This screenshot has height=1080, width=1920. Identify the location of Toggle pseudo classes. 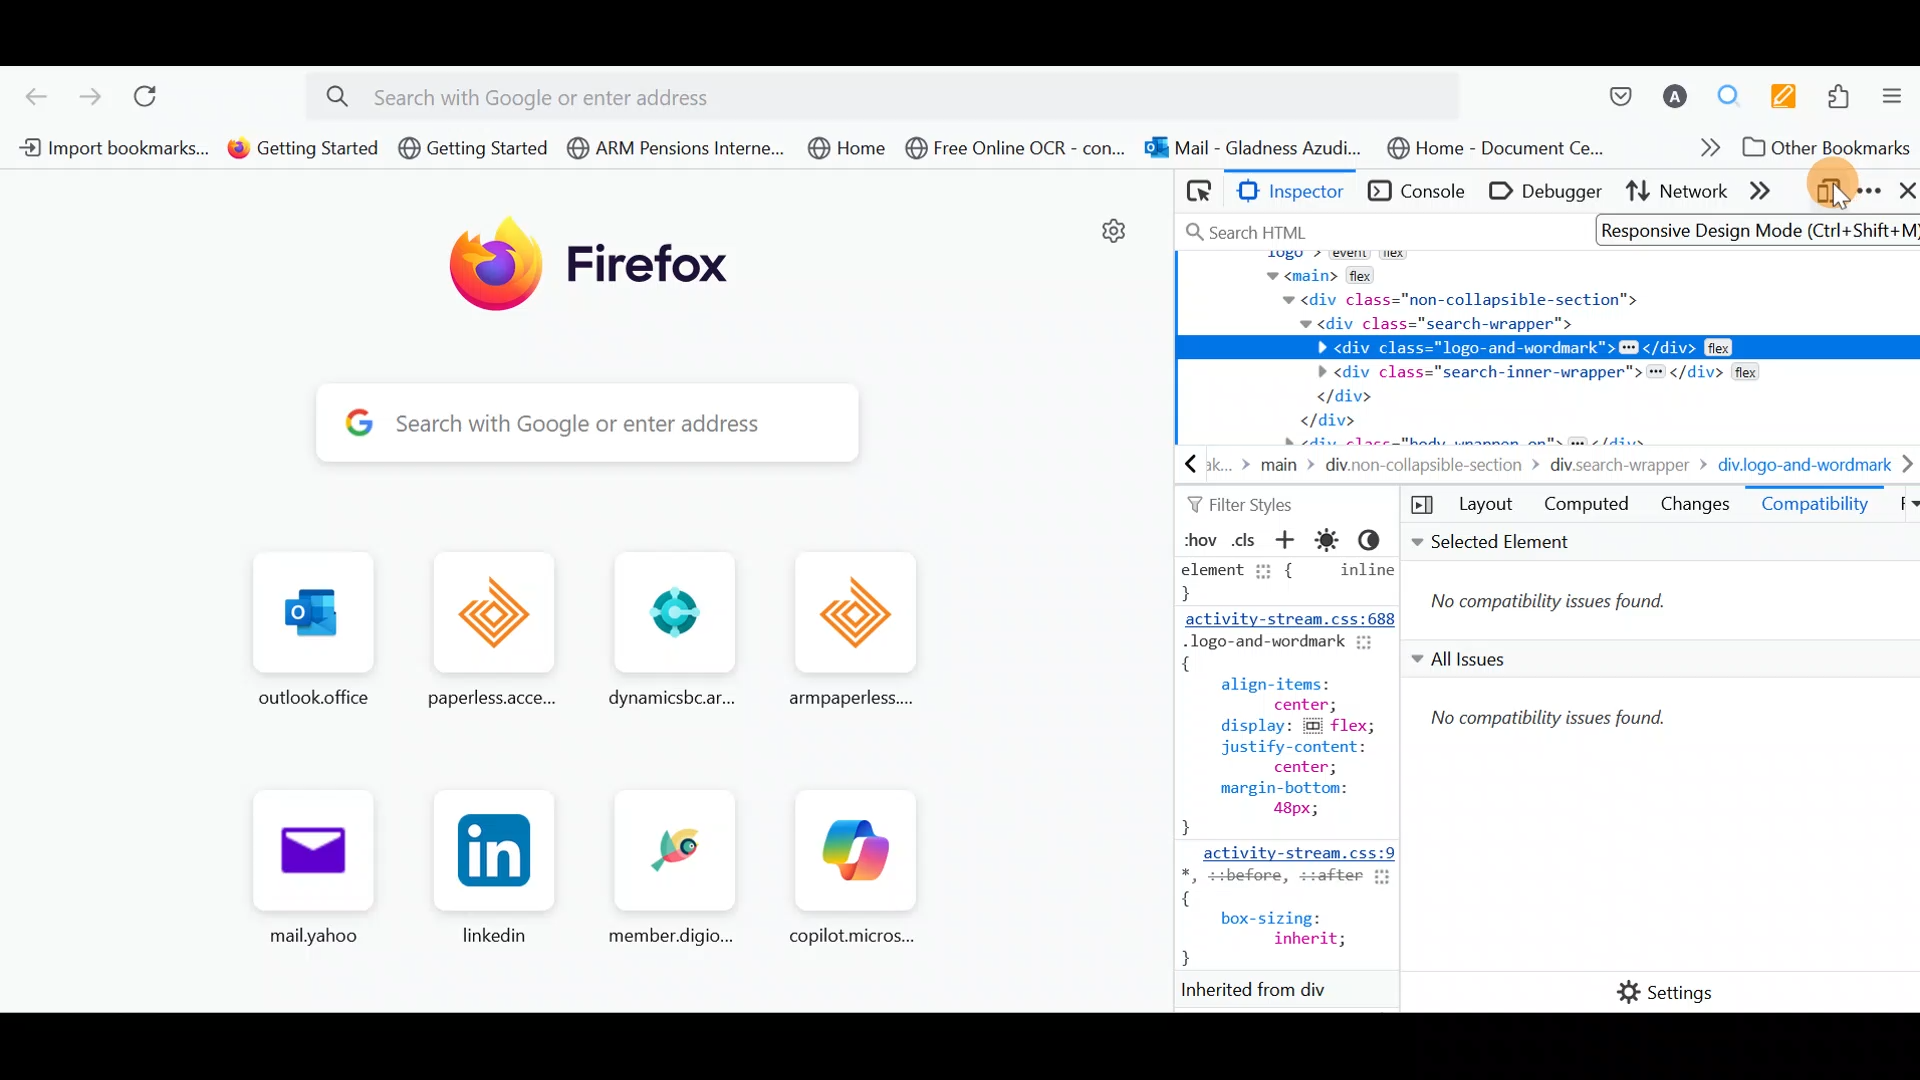
(1197, 539).